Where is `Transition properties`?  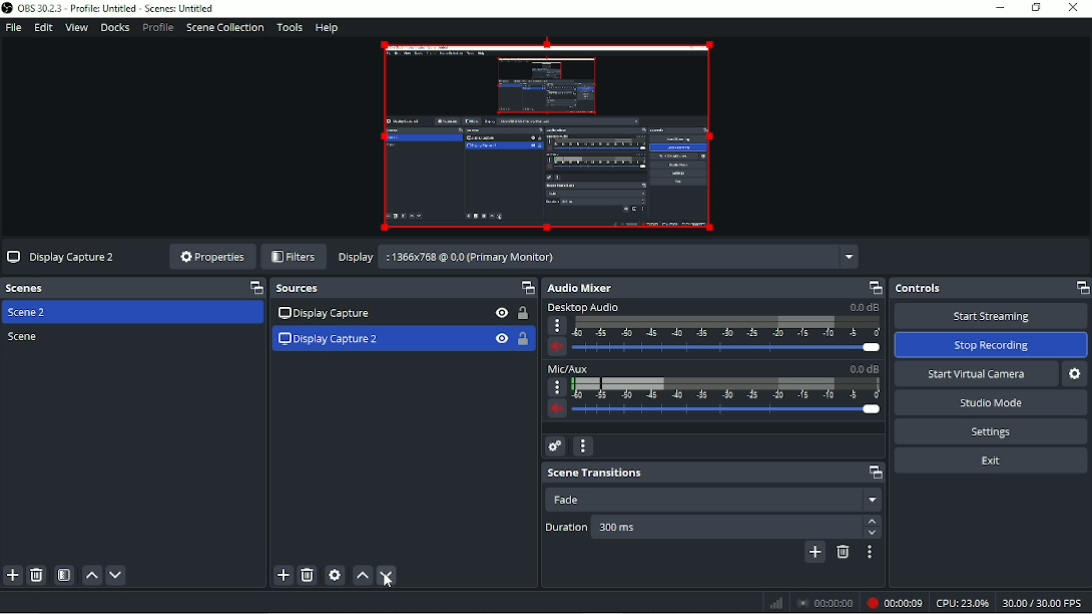
Transition properties is located at coordinates (870, 555).